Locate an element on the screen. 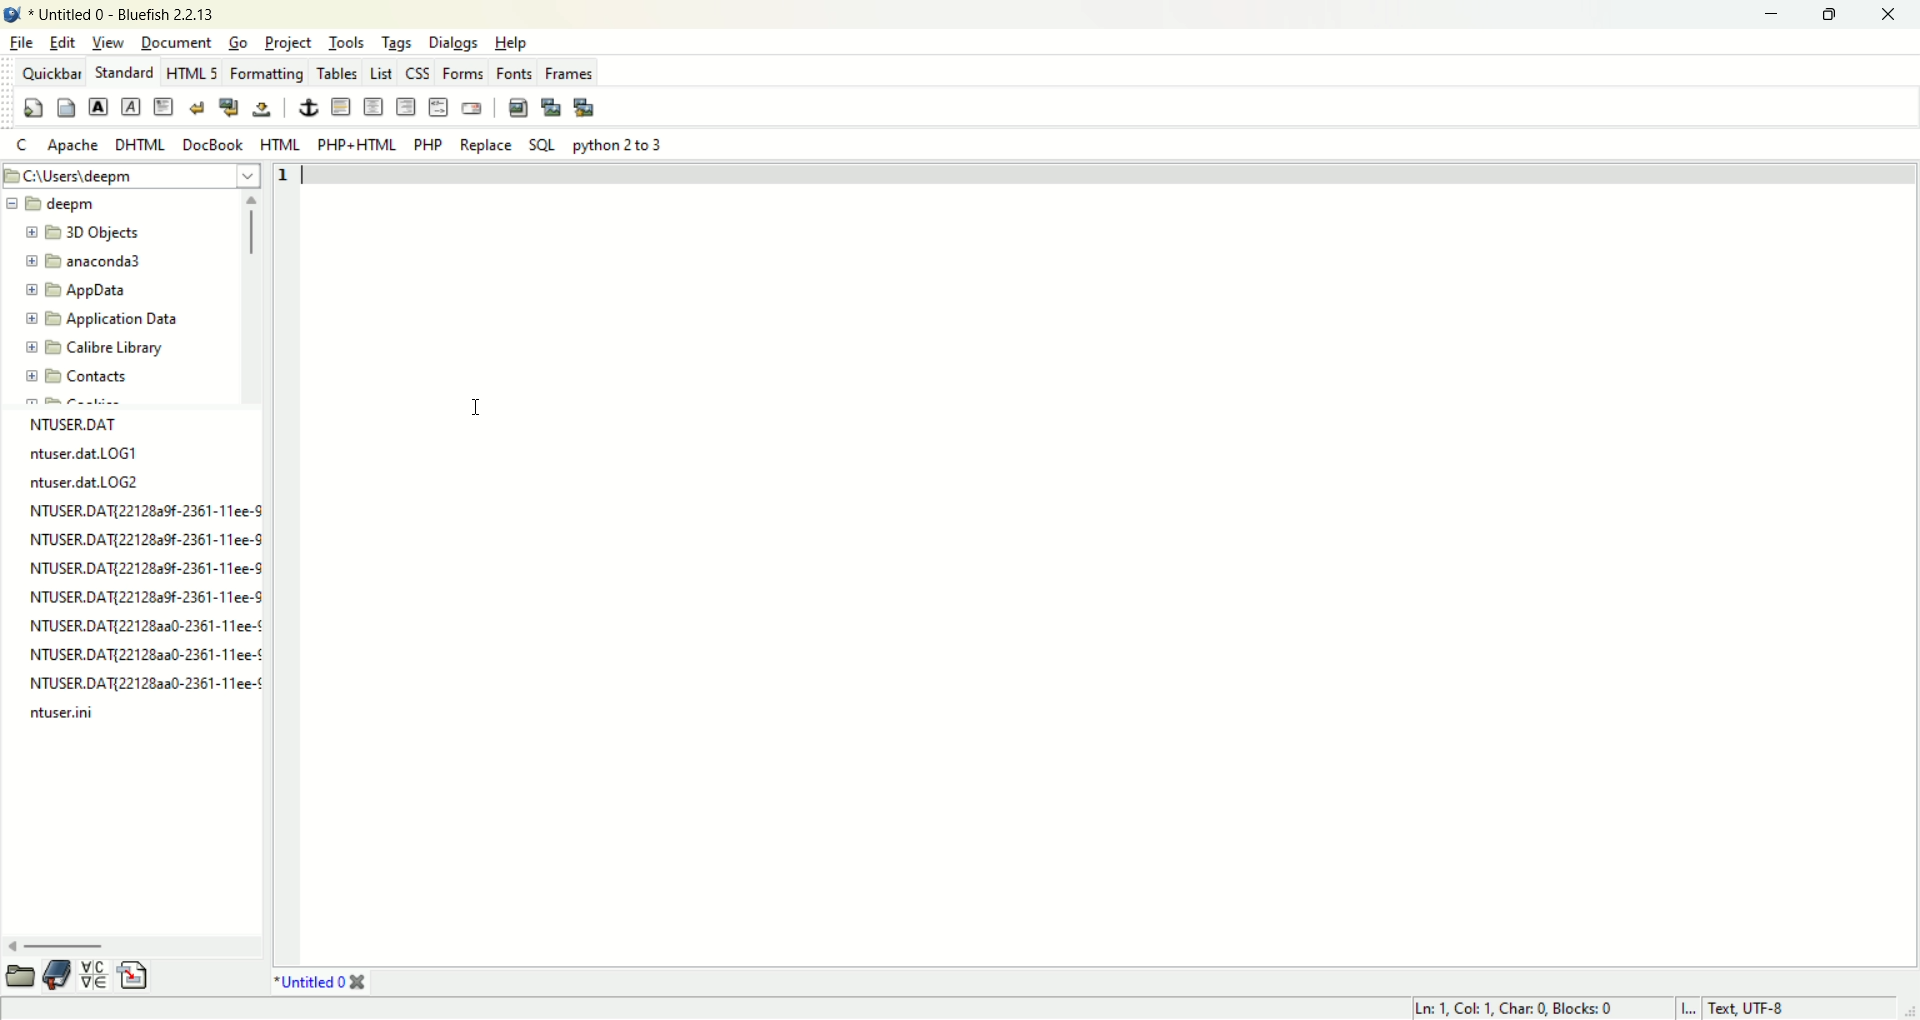 The height and width of the screenshot is (1020, 1920). quick start is located at coordinates (34, 108).